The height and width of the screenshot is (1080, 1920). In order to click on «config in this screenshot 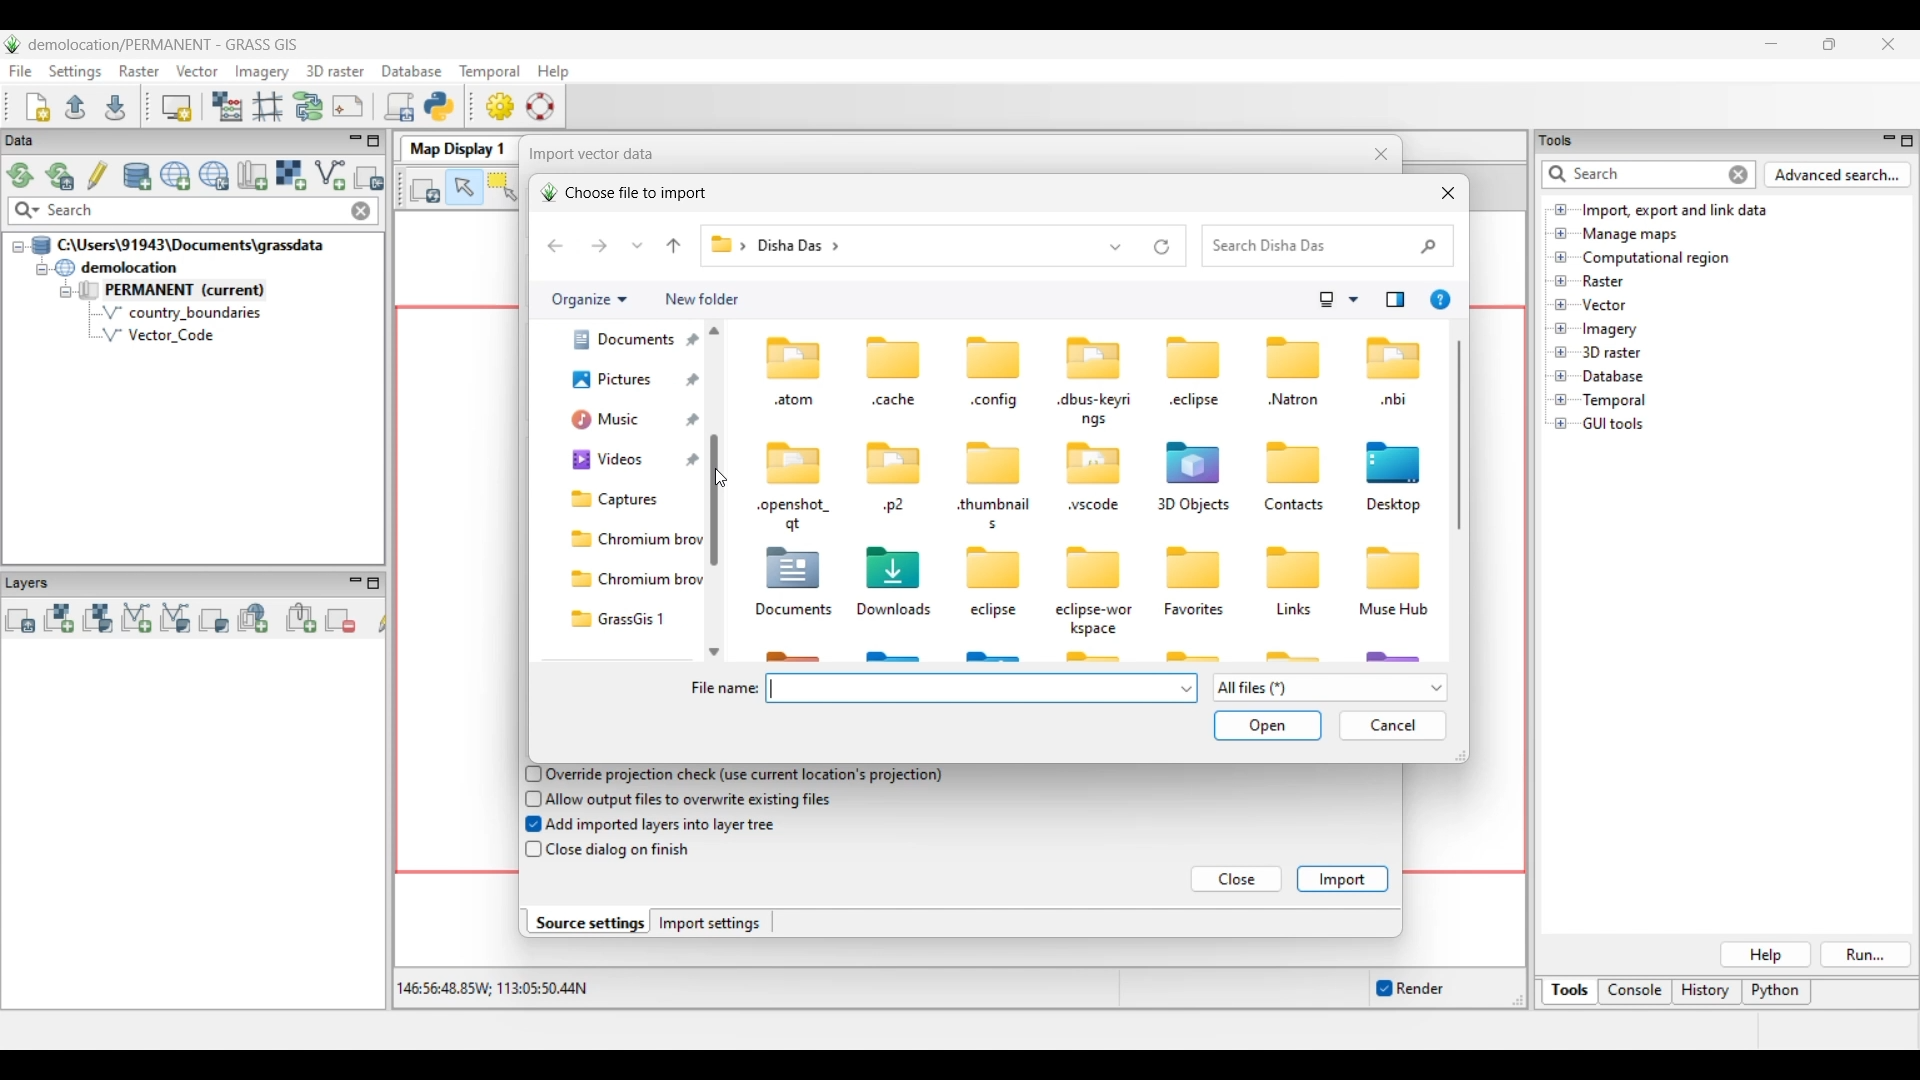, I will do `click(995, 403)`.